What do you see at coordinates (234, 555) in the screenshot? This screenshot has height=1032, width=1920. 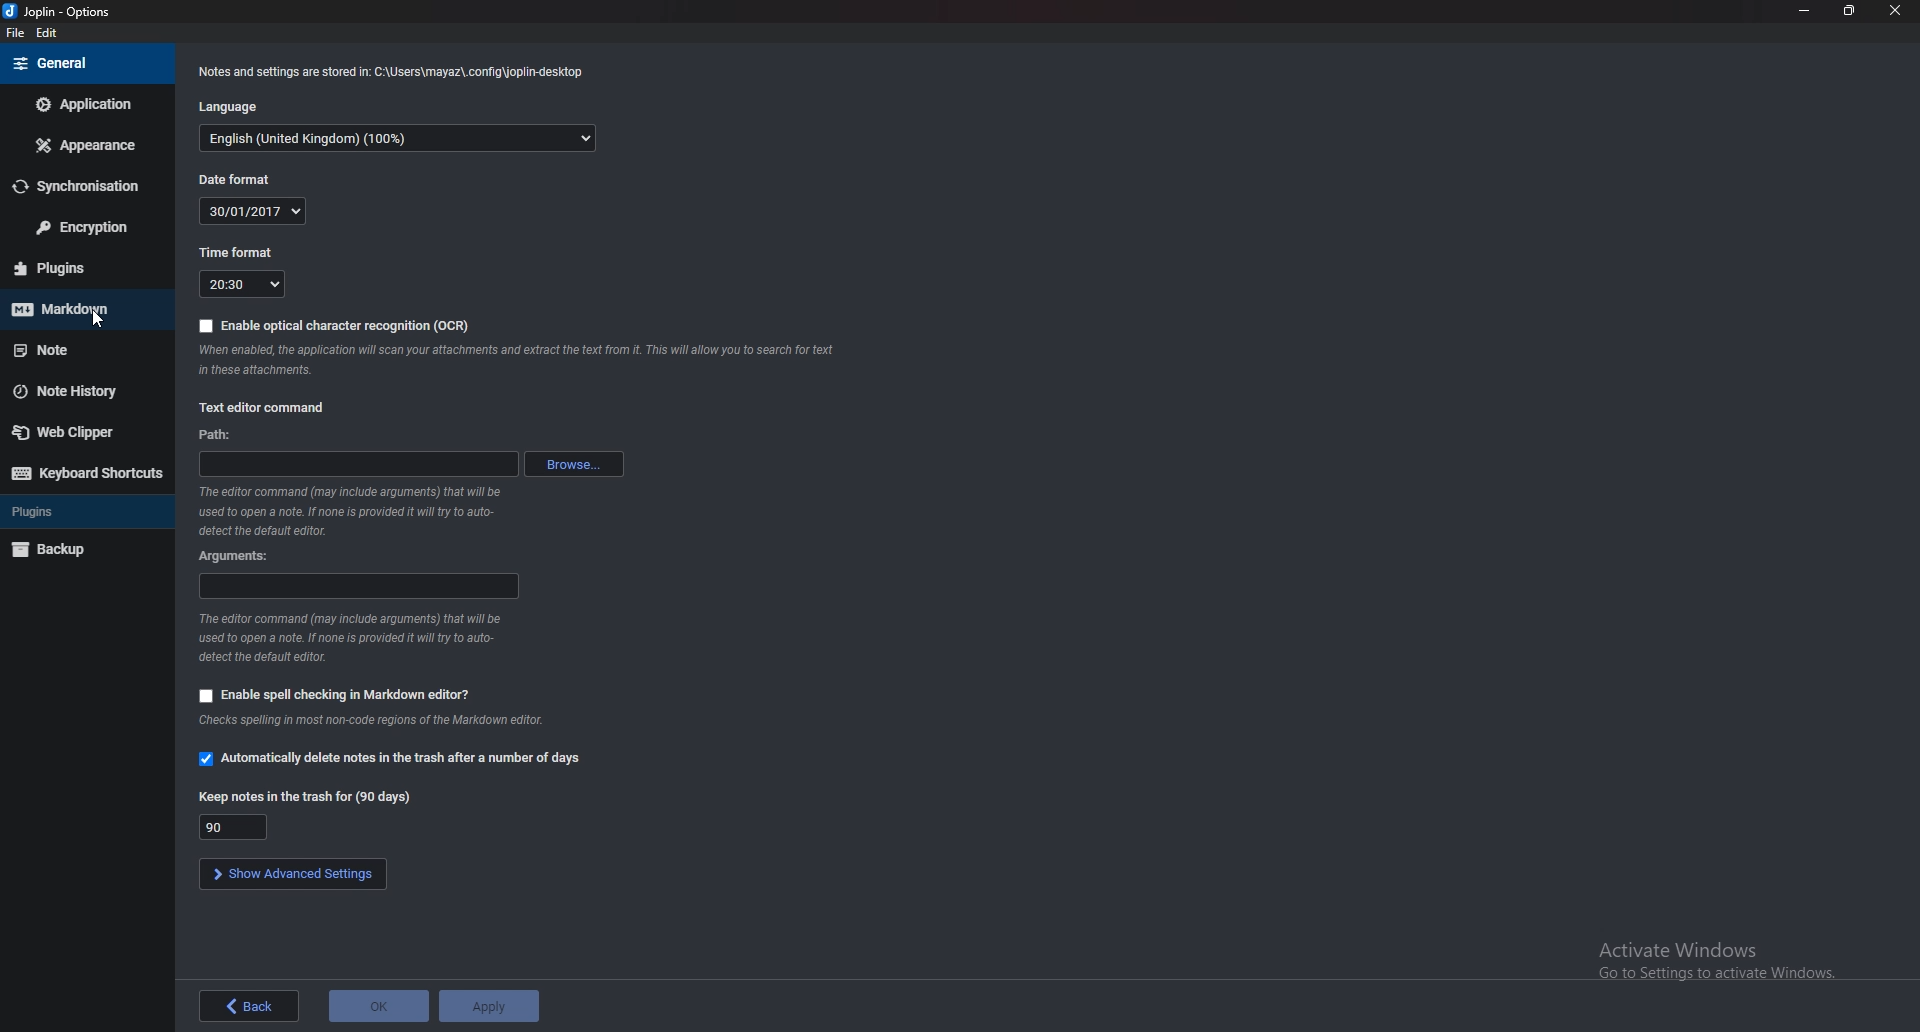 I see `arguments` at bounding box center [234, 555].